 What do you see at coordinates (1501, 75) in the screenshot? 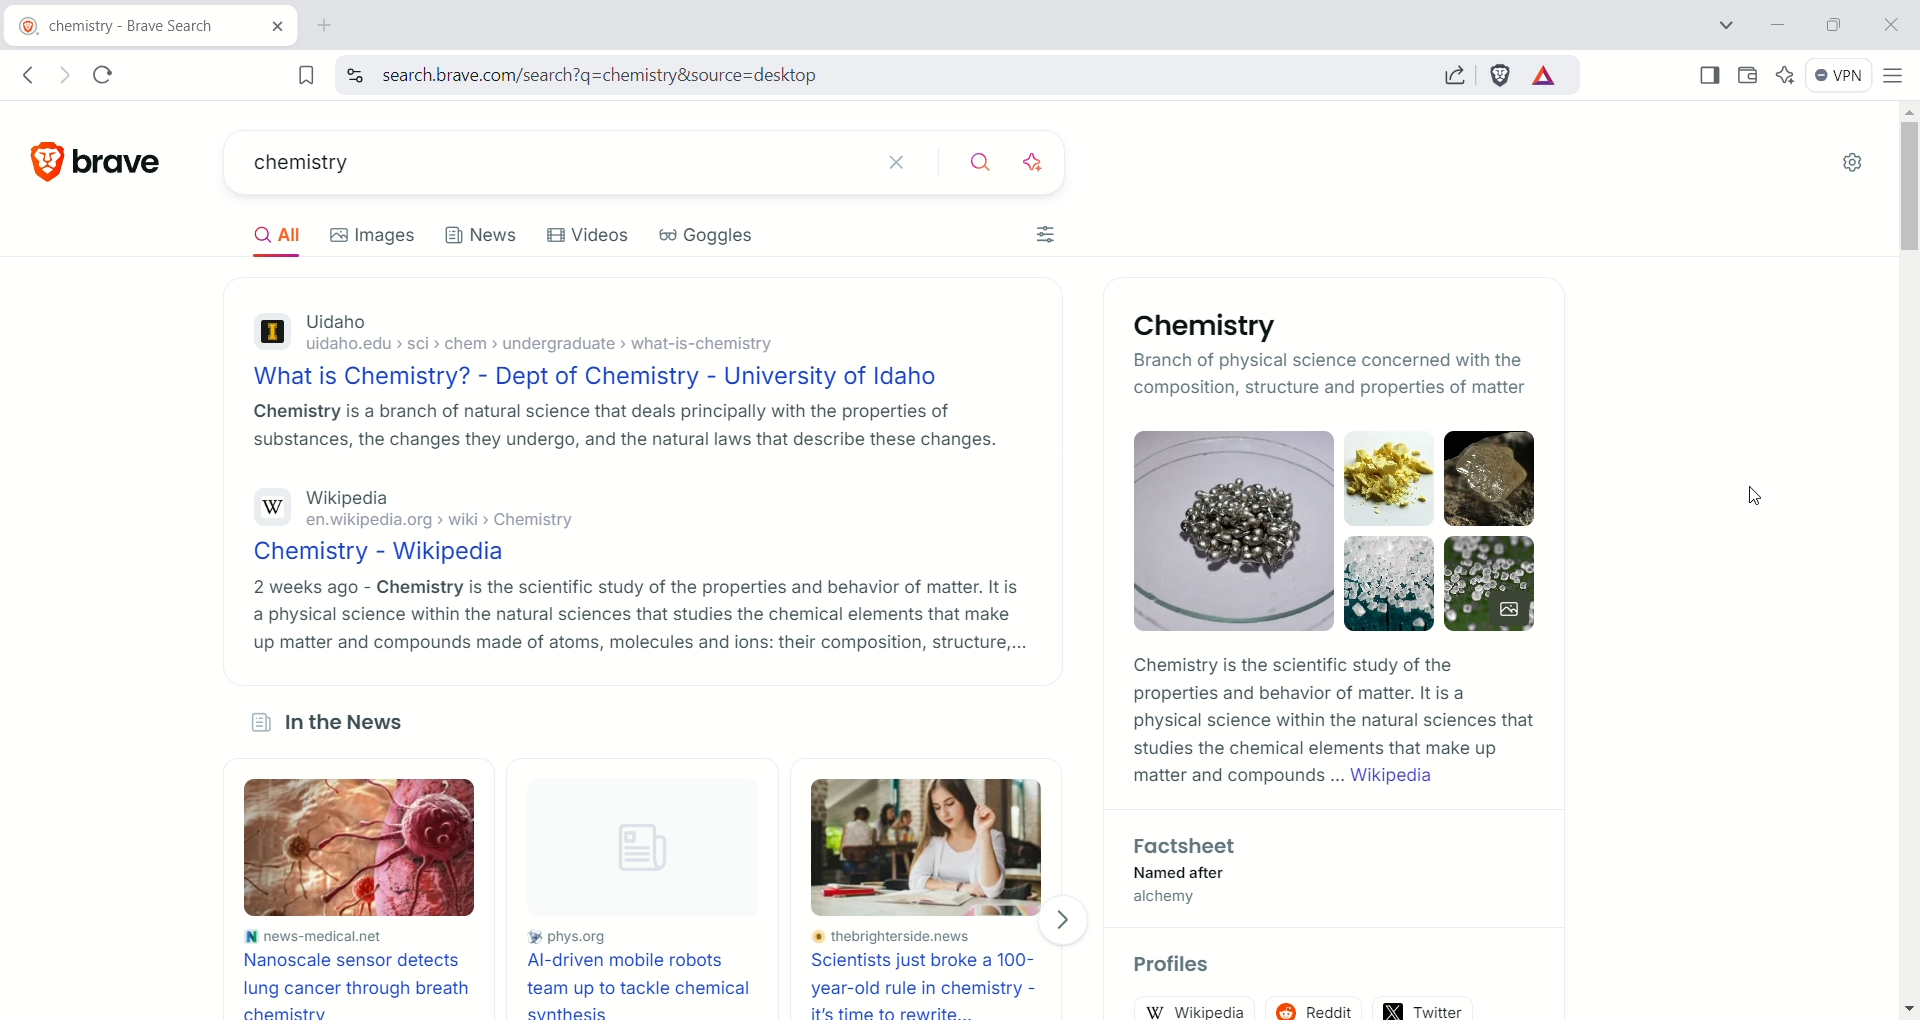
I see `brave shield` at bounding box center [1501, 75].